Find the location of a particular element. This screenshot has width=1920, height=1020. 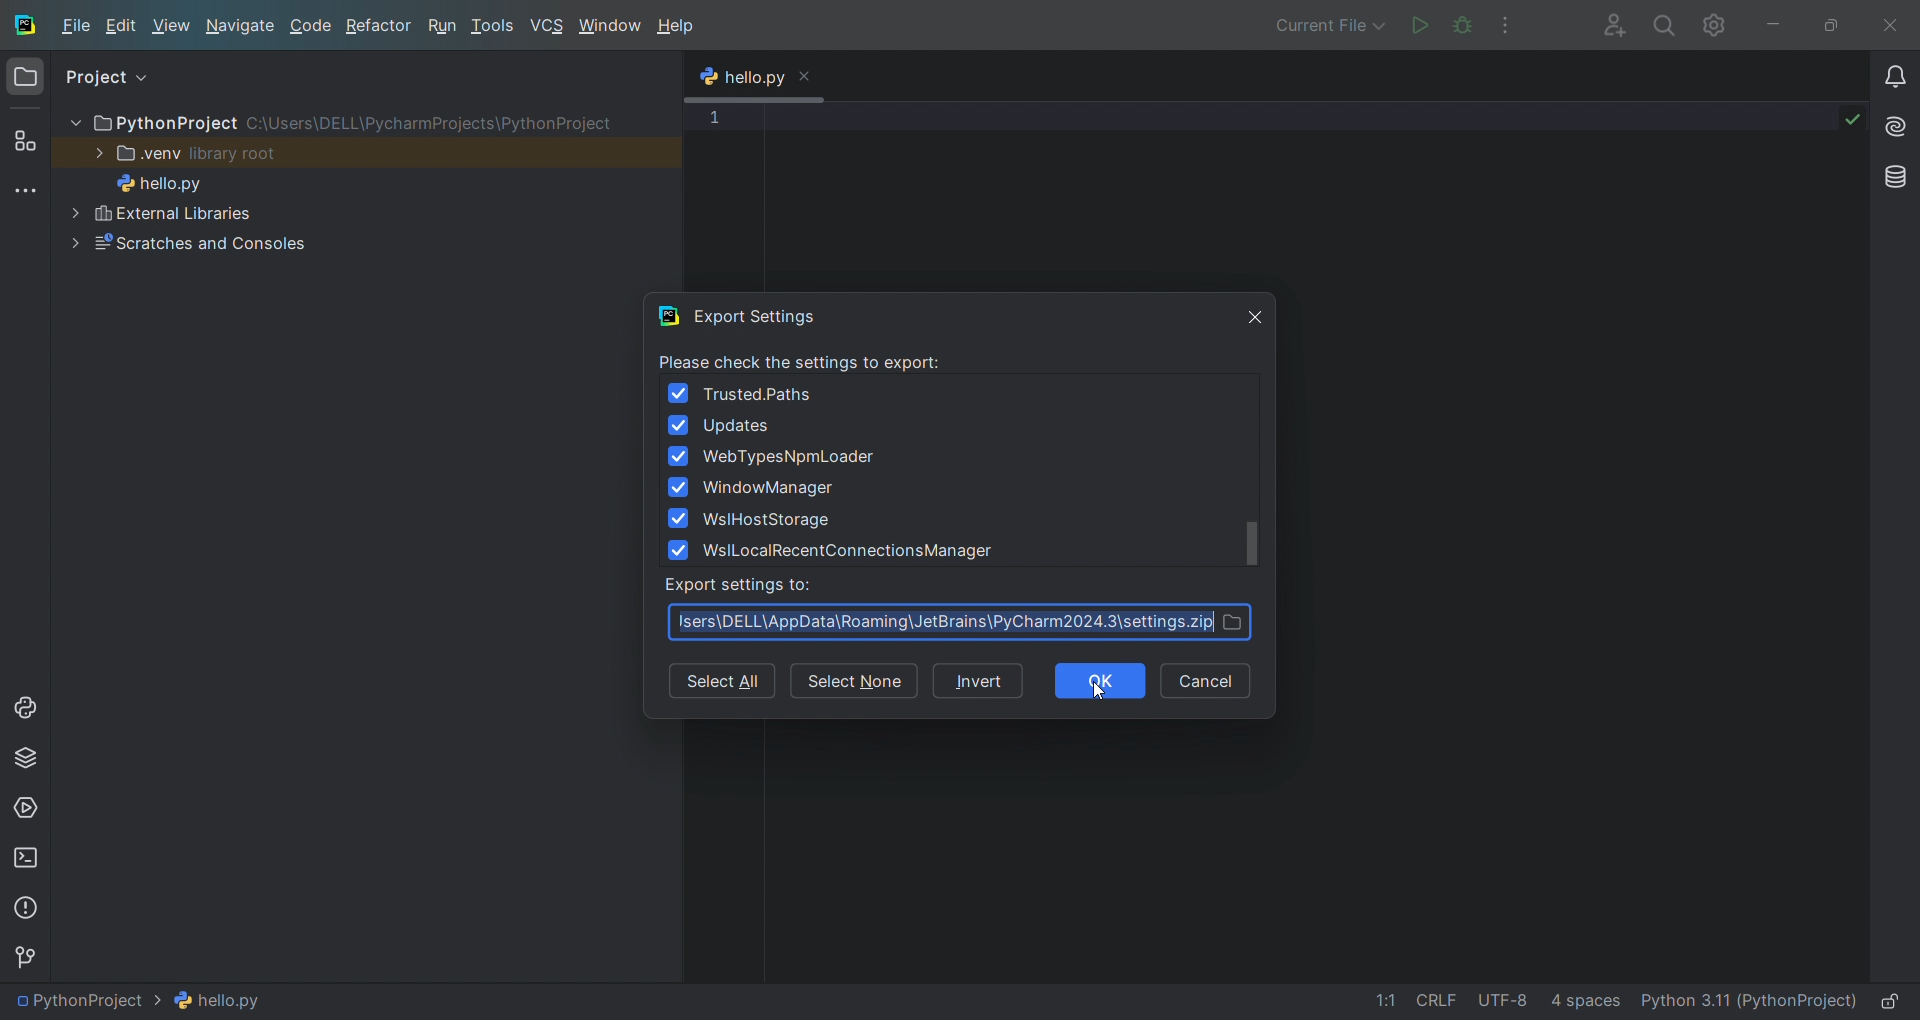

code is located at coordinates (312, 26).